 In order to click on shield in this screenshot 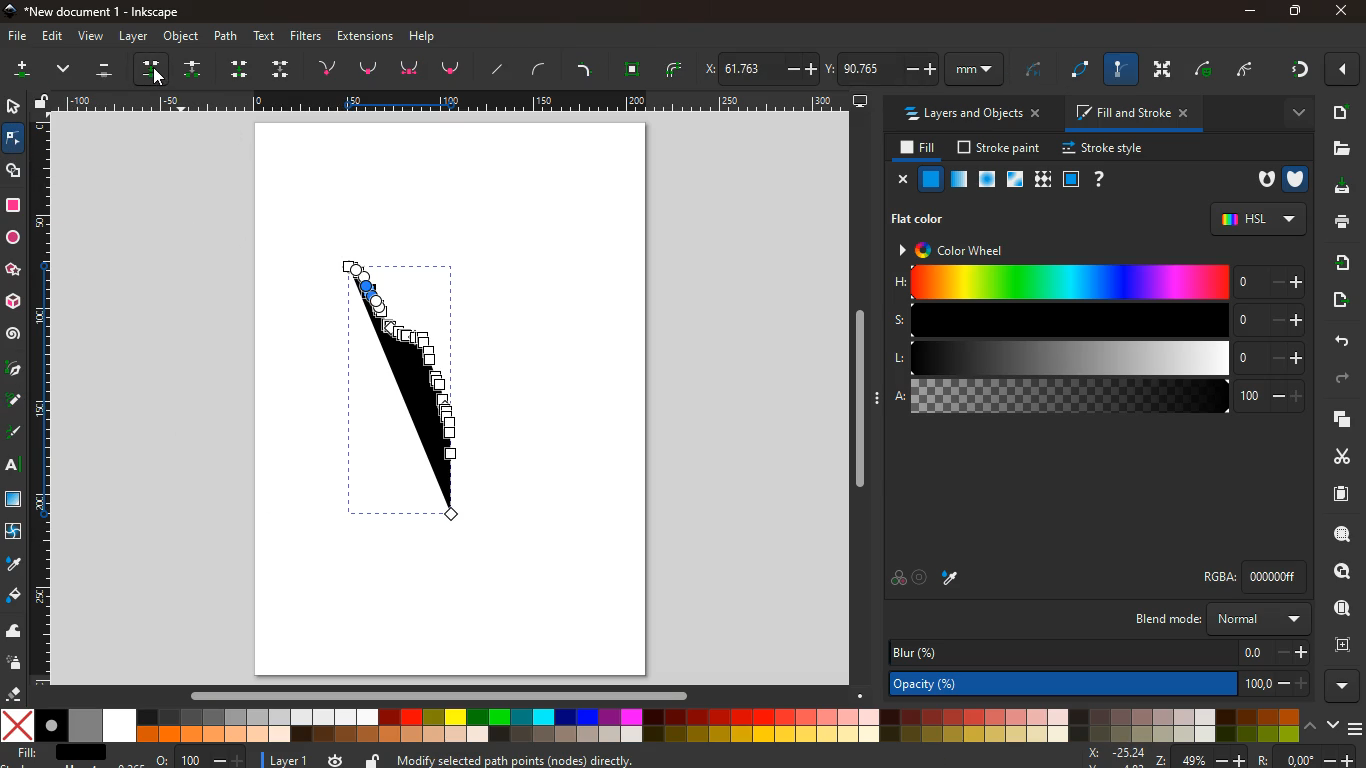, I will do `click(1298, 177)`.